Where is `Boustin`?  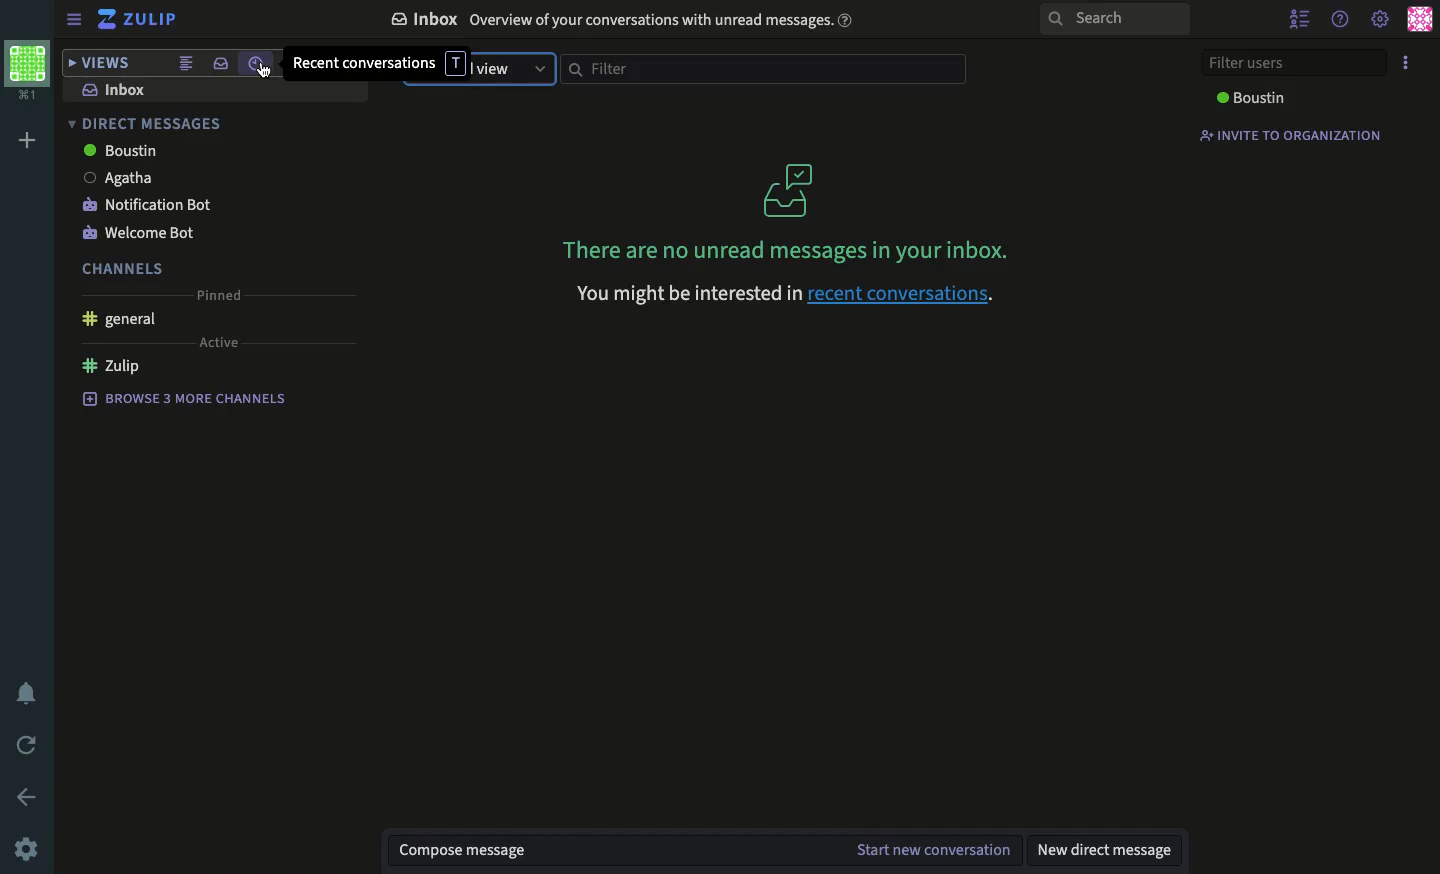
Boustin is located at coordinates (1251, 98).